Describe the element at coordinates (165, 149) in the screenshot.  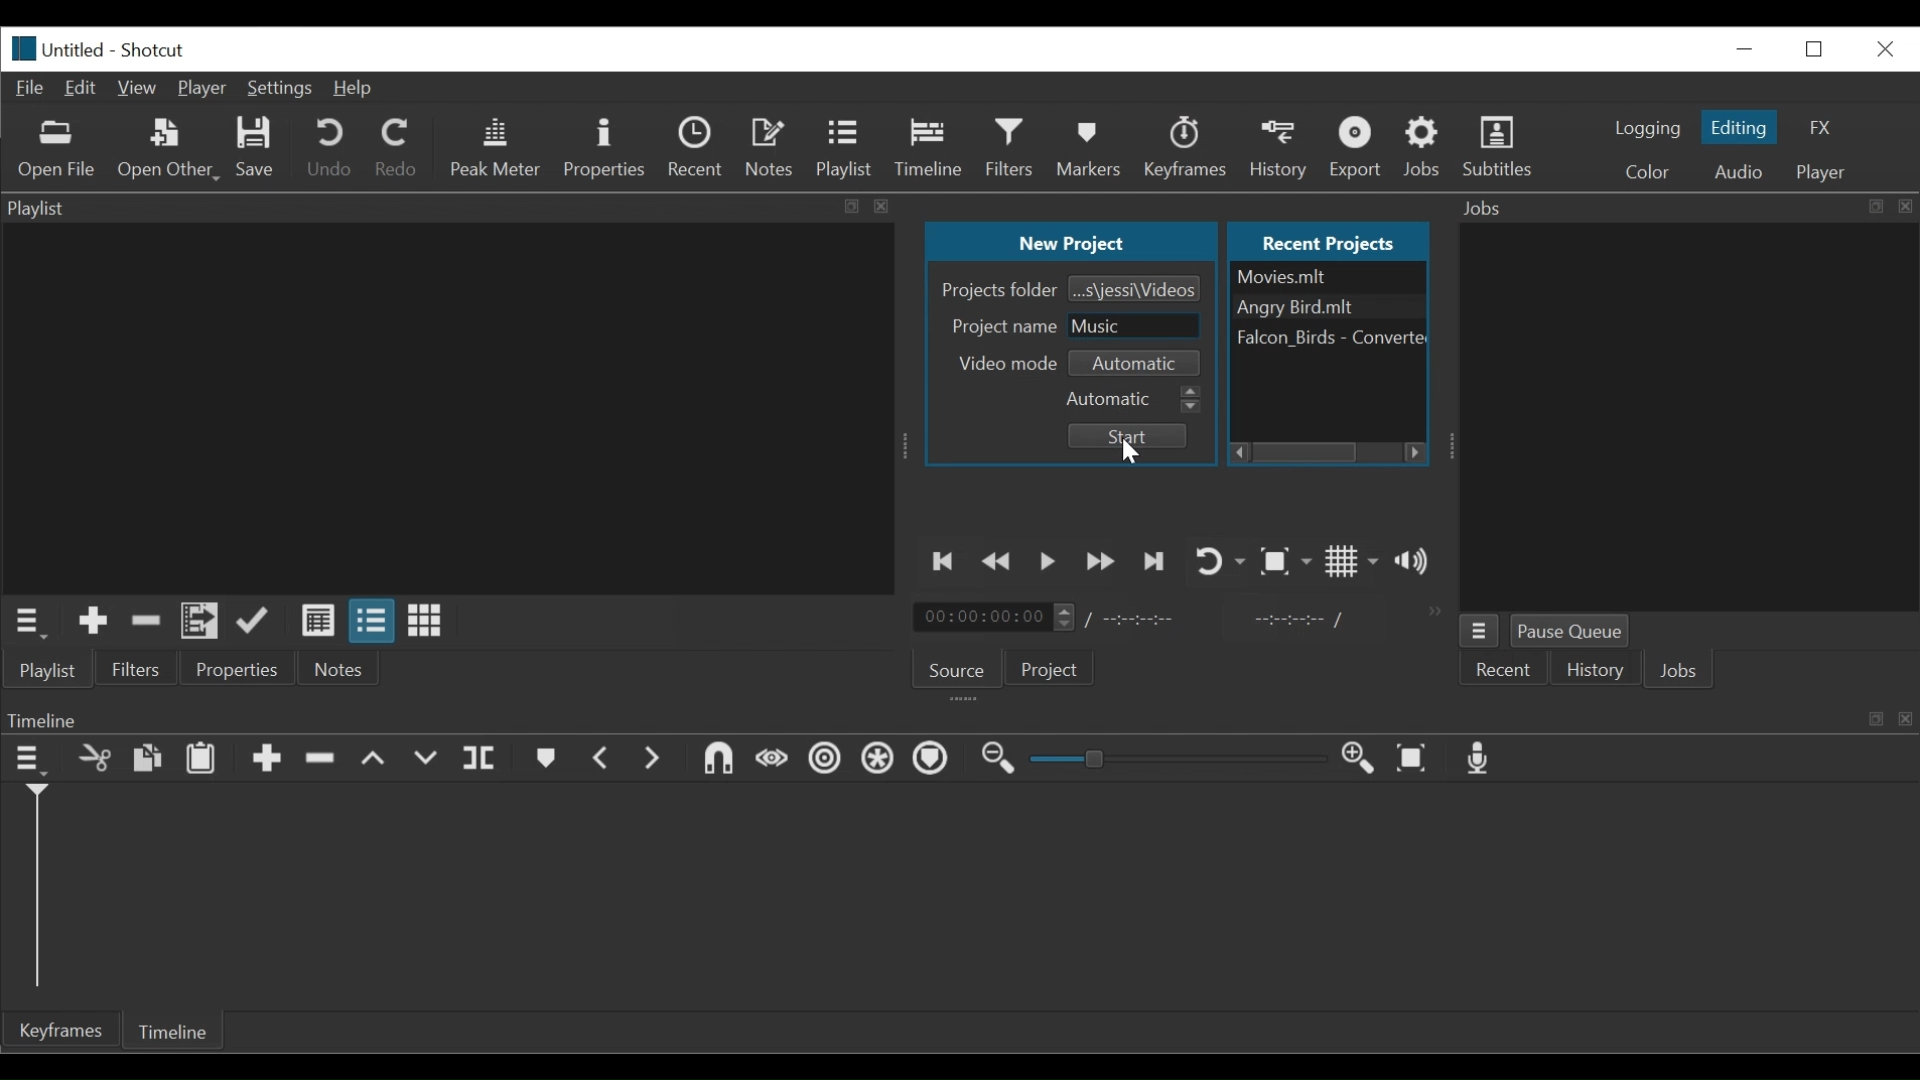
I see `Open Other` at that location.